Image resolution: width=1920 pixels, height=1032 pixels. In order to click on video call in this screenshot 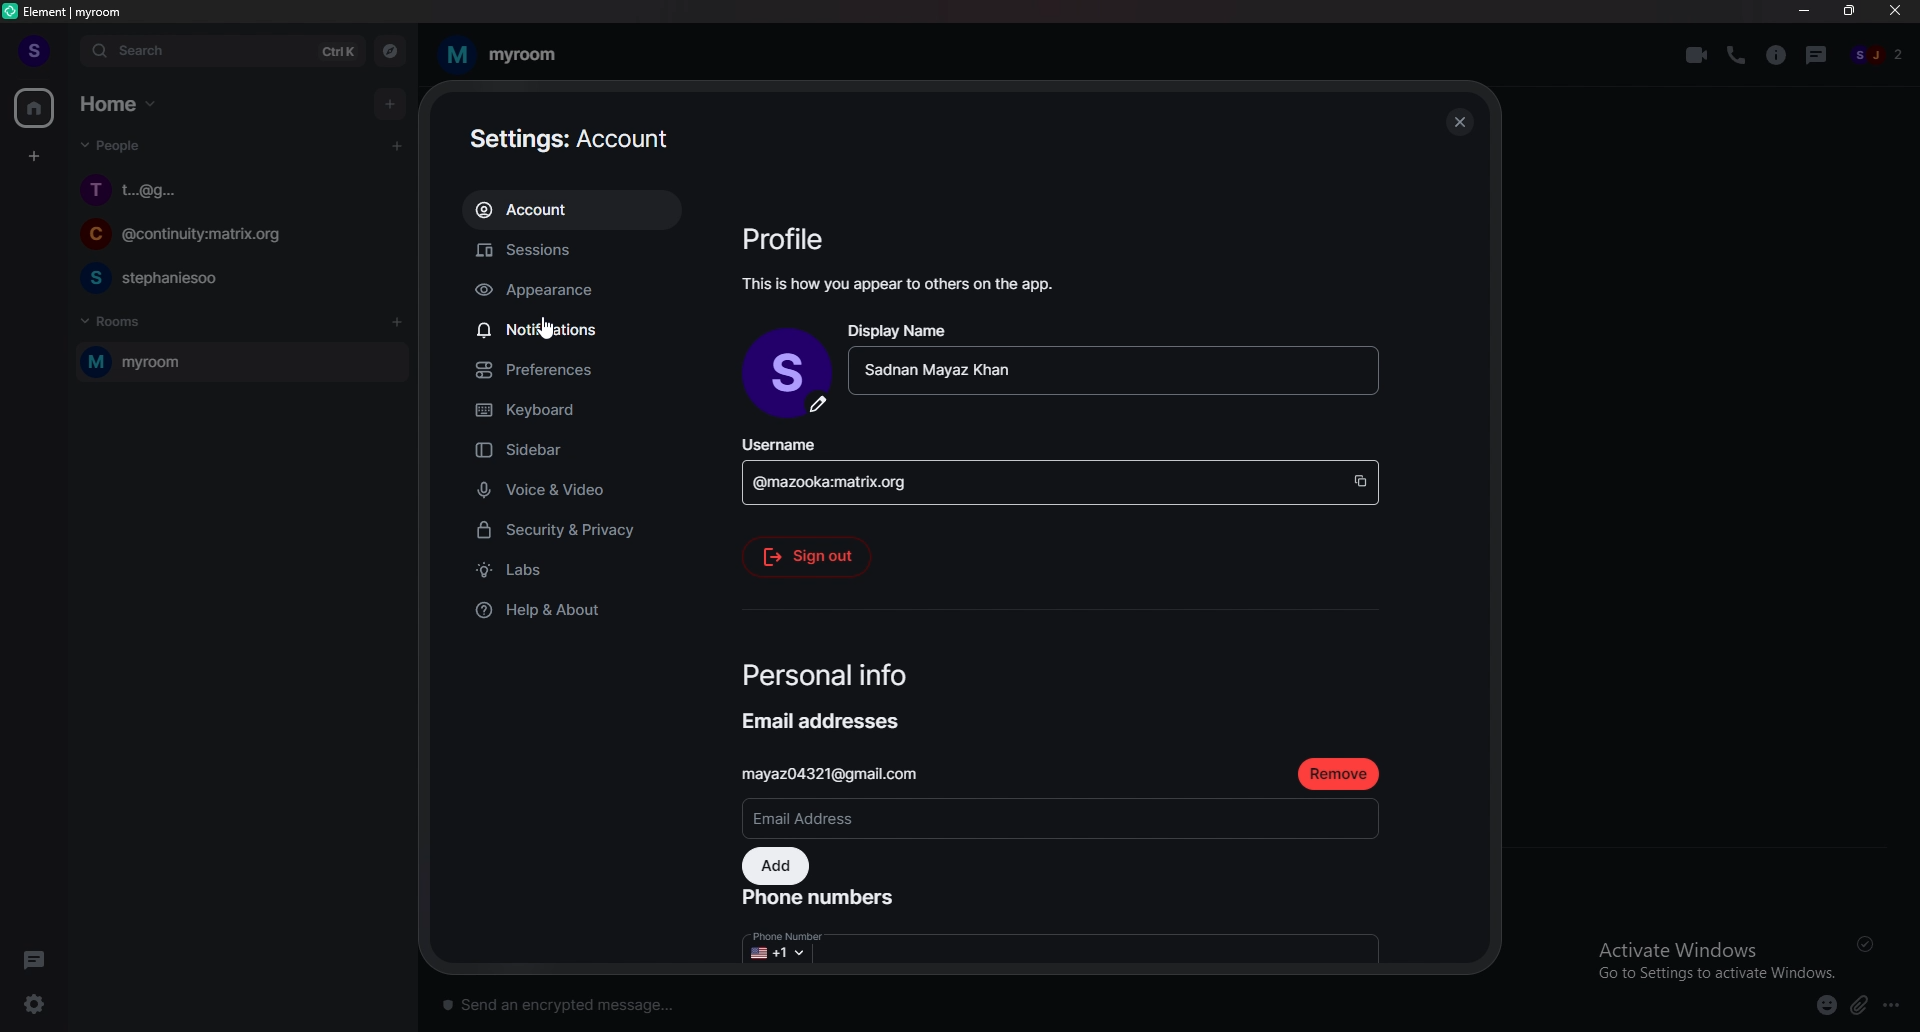, I will do `click(1695, 55)`.